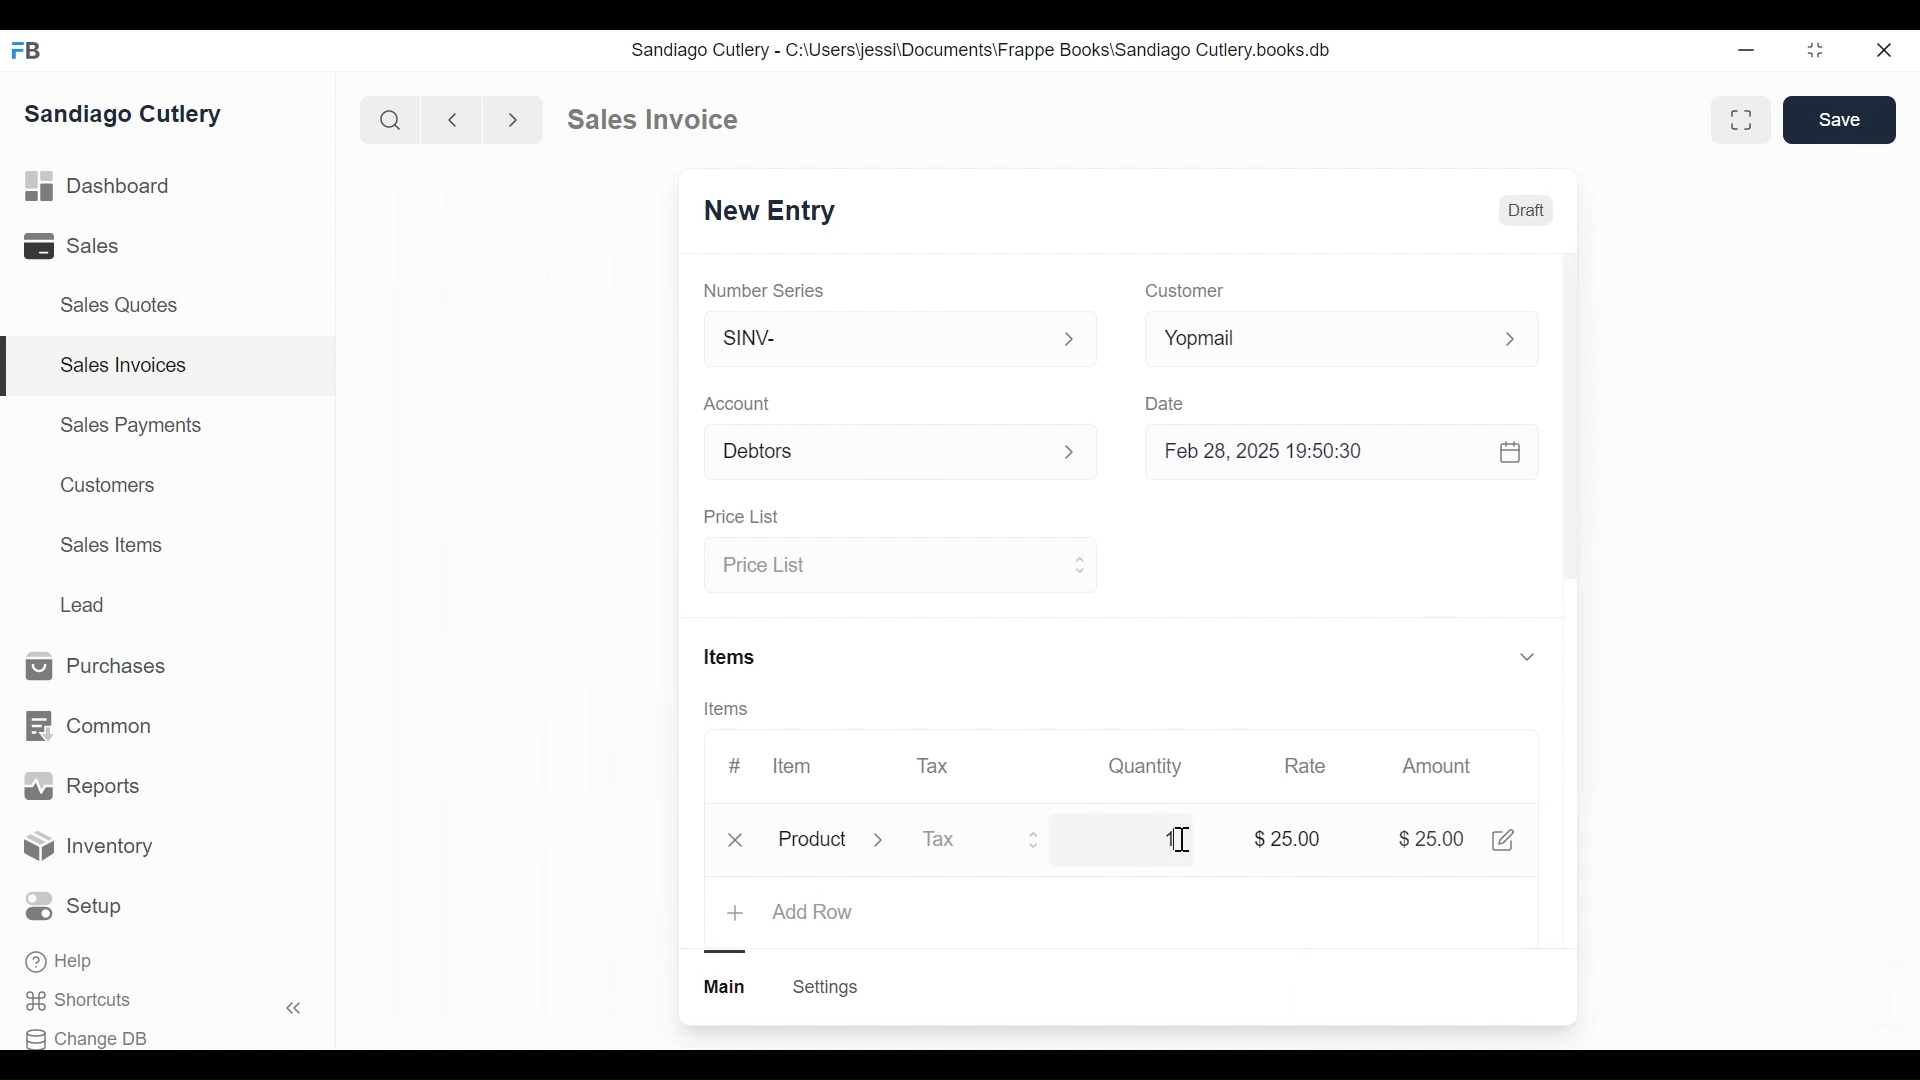  I want to click on Sales Payments, so click(129, 425).